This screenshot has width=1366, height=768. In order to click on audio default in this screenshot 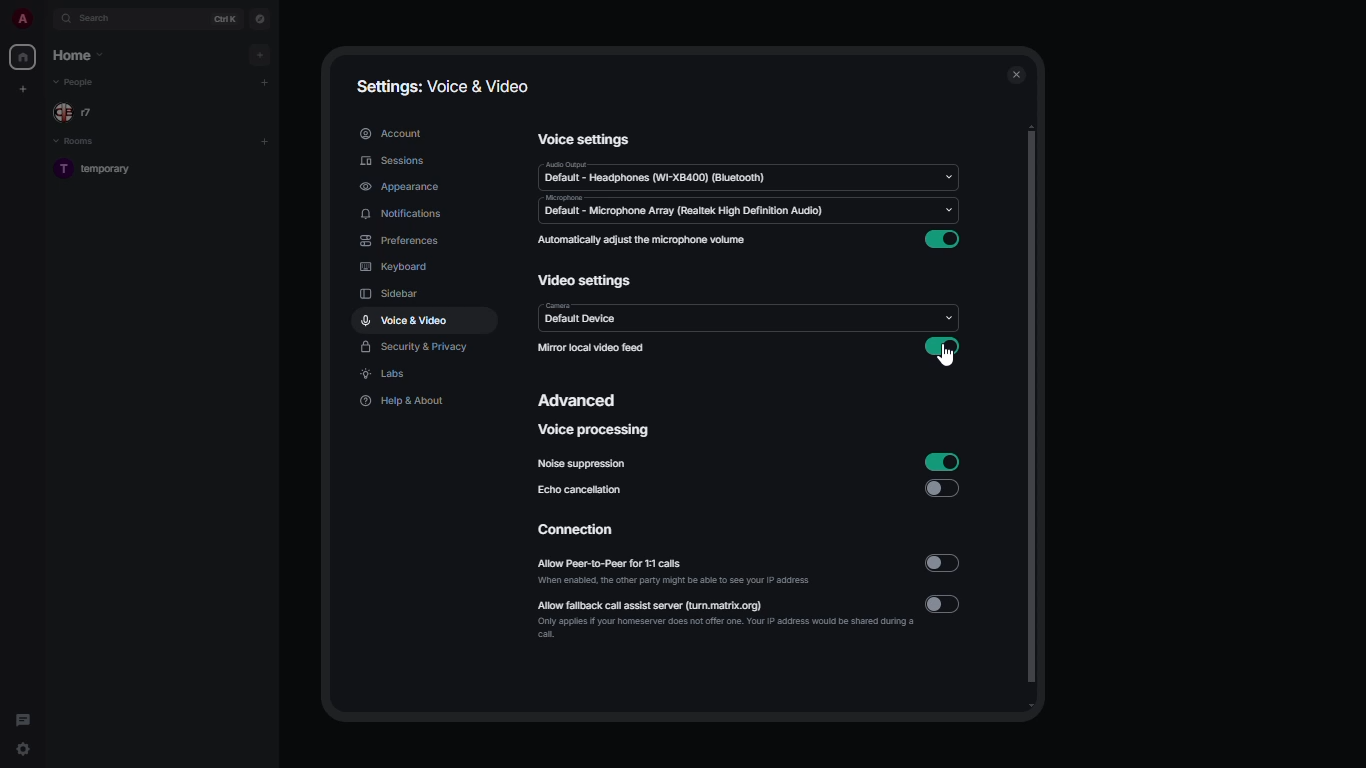, I will do `click(655, 173)`.